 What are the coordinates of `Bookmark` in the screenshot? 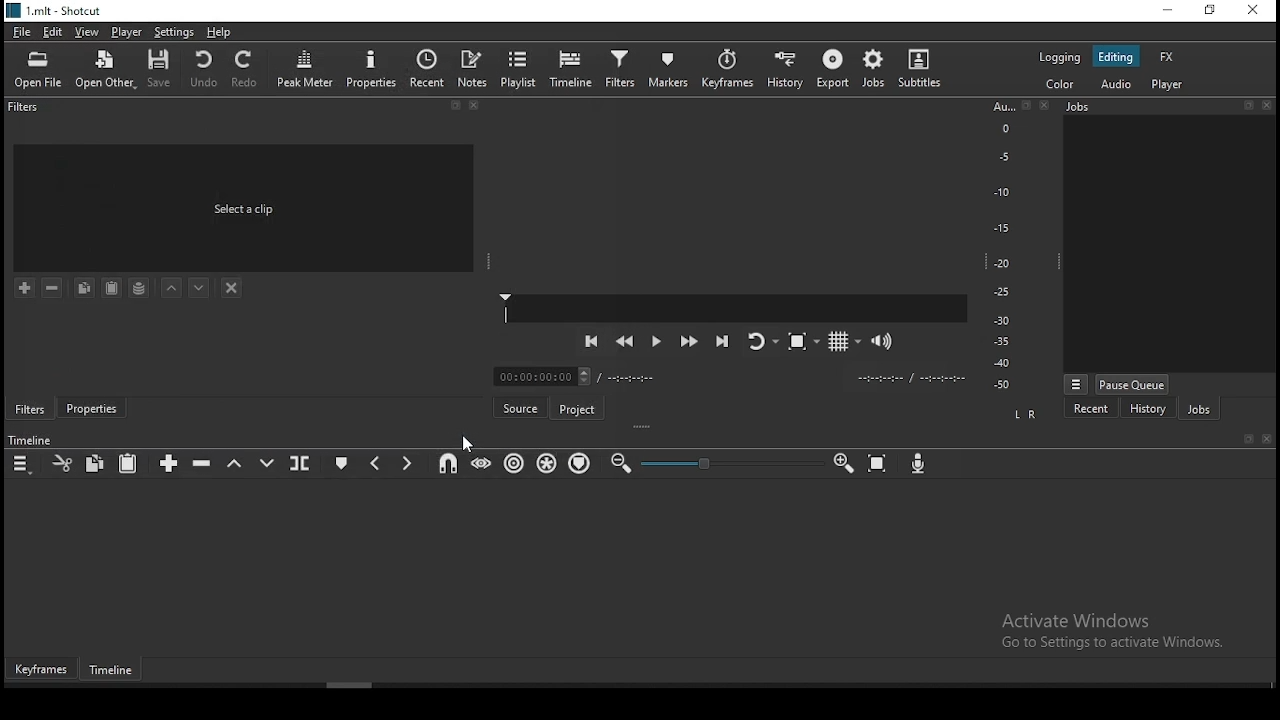 It's located at (1027, 106).